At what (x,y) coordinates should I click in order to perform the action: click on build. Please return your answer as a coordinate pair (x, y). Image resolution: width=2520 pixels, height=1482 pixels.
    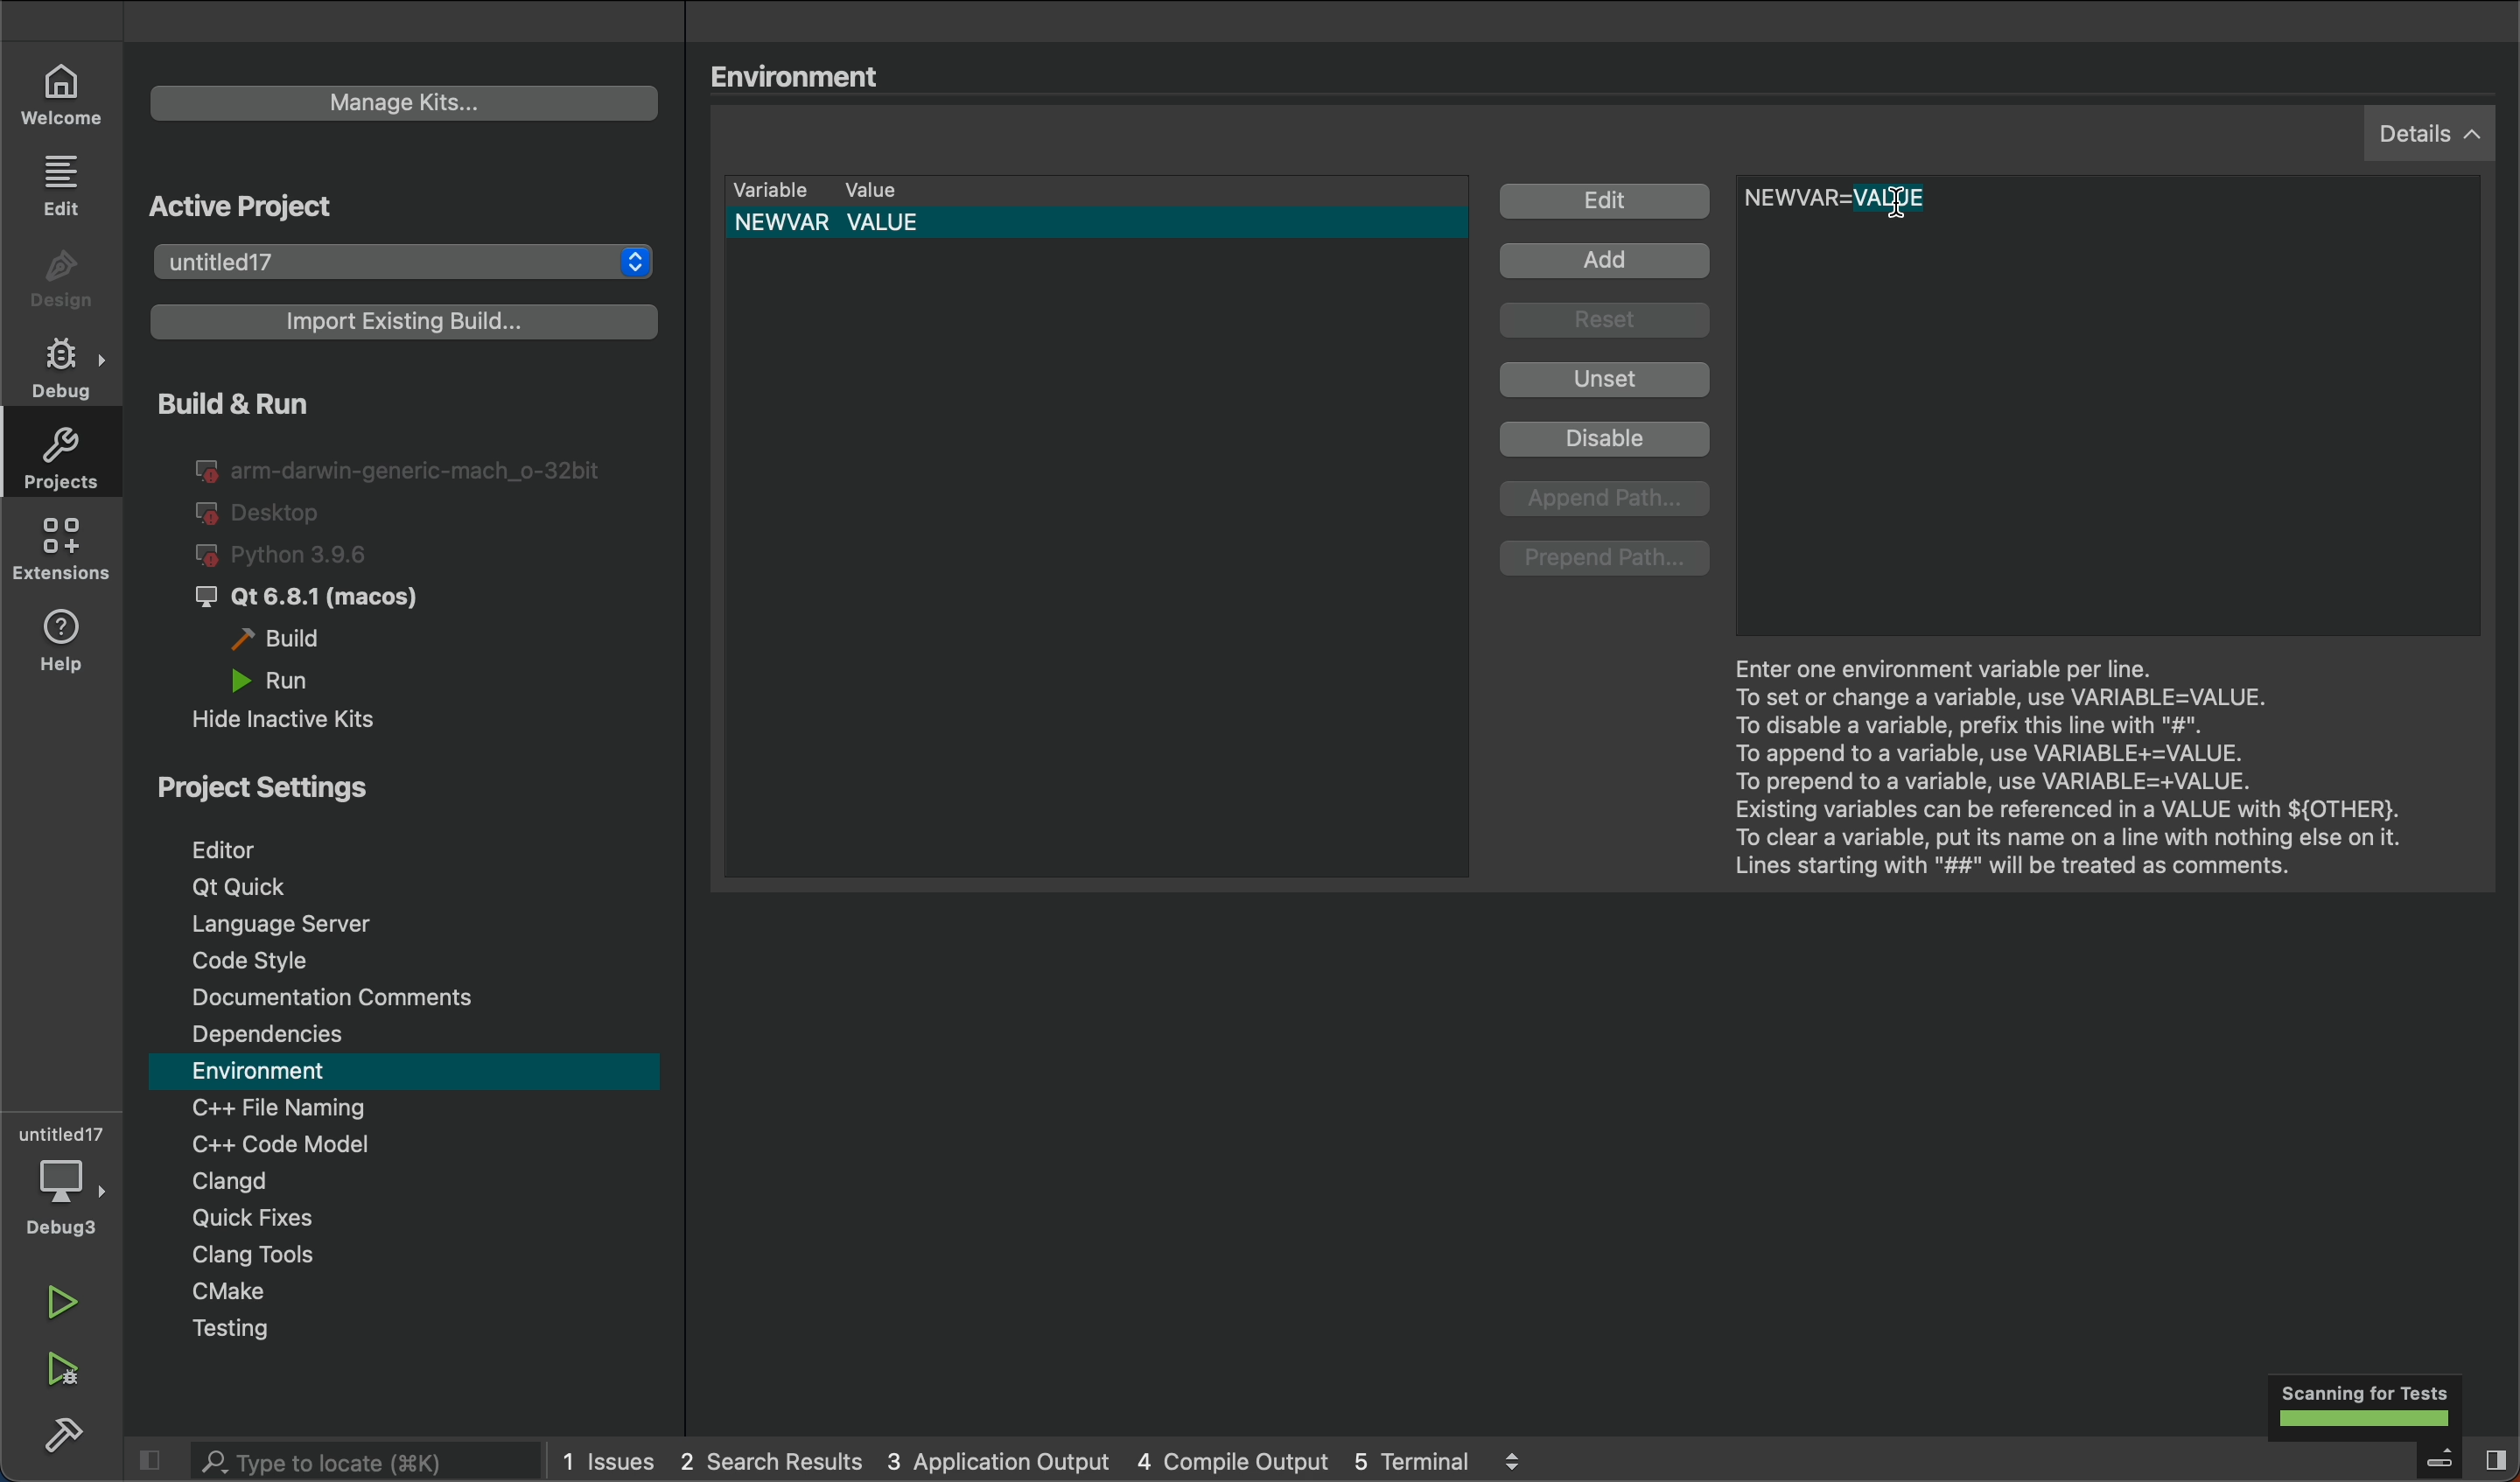
    Looking at the image, I should click on (60, 1437).